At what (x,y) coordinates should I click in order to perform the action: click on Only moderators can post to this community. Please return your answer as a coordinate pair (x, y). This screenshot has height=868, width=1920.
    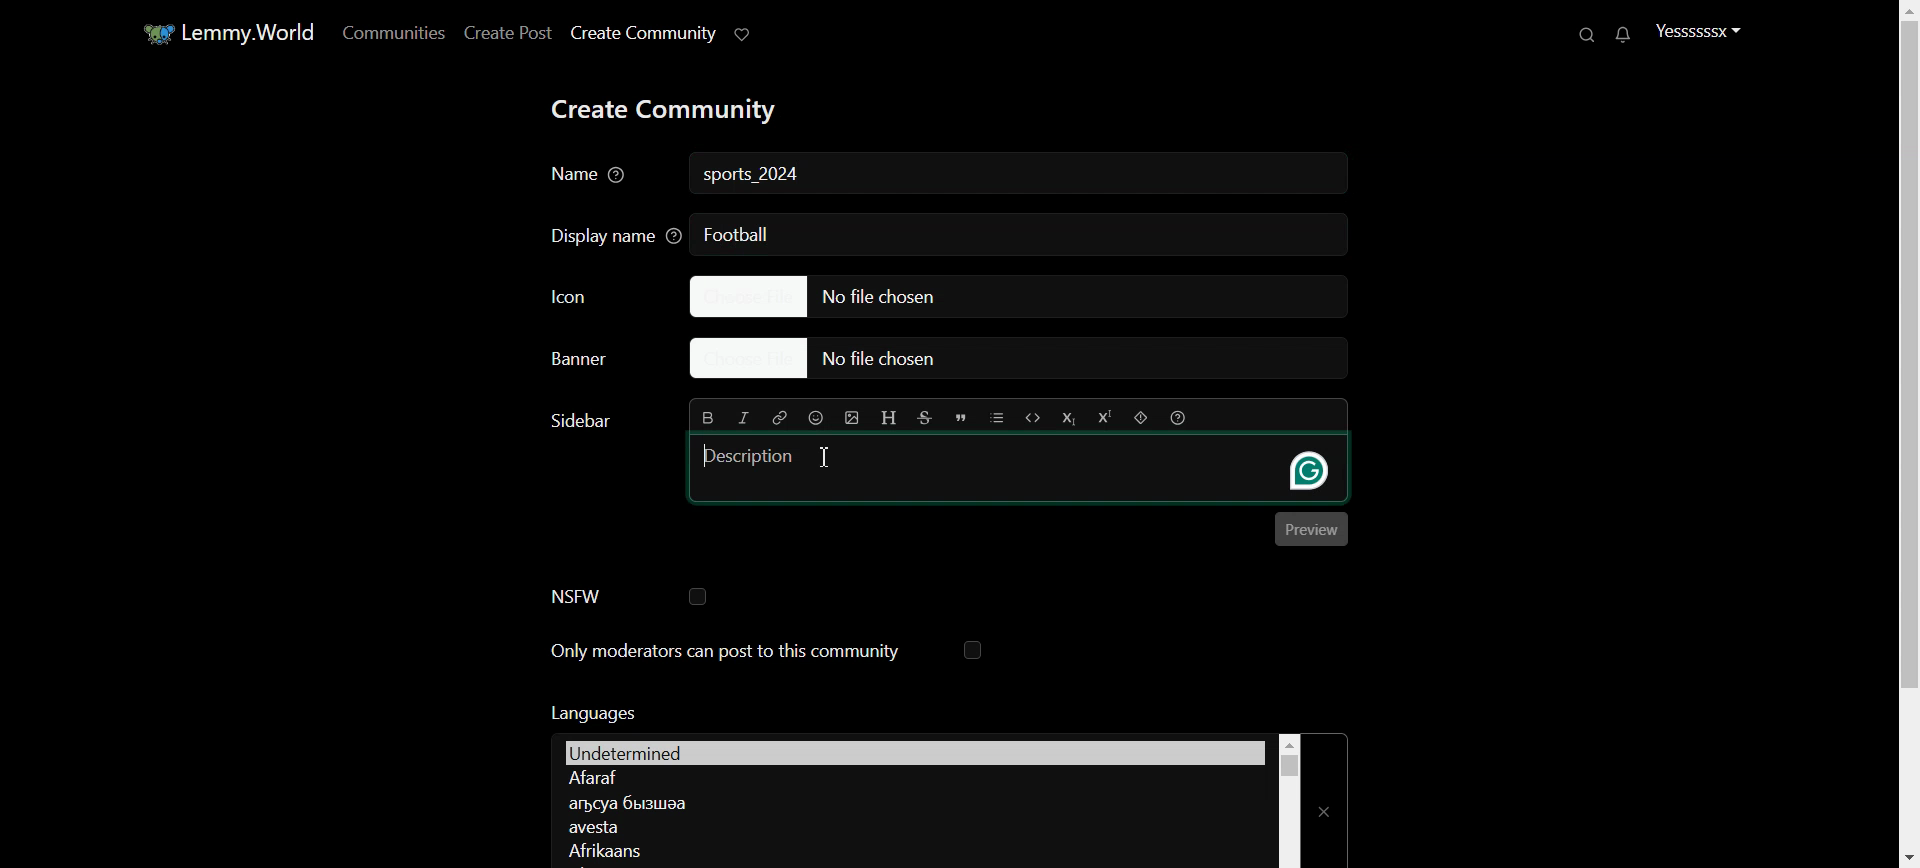
    Looking at the image, I should click on (767, 652).